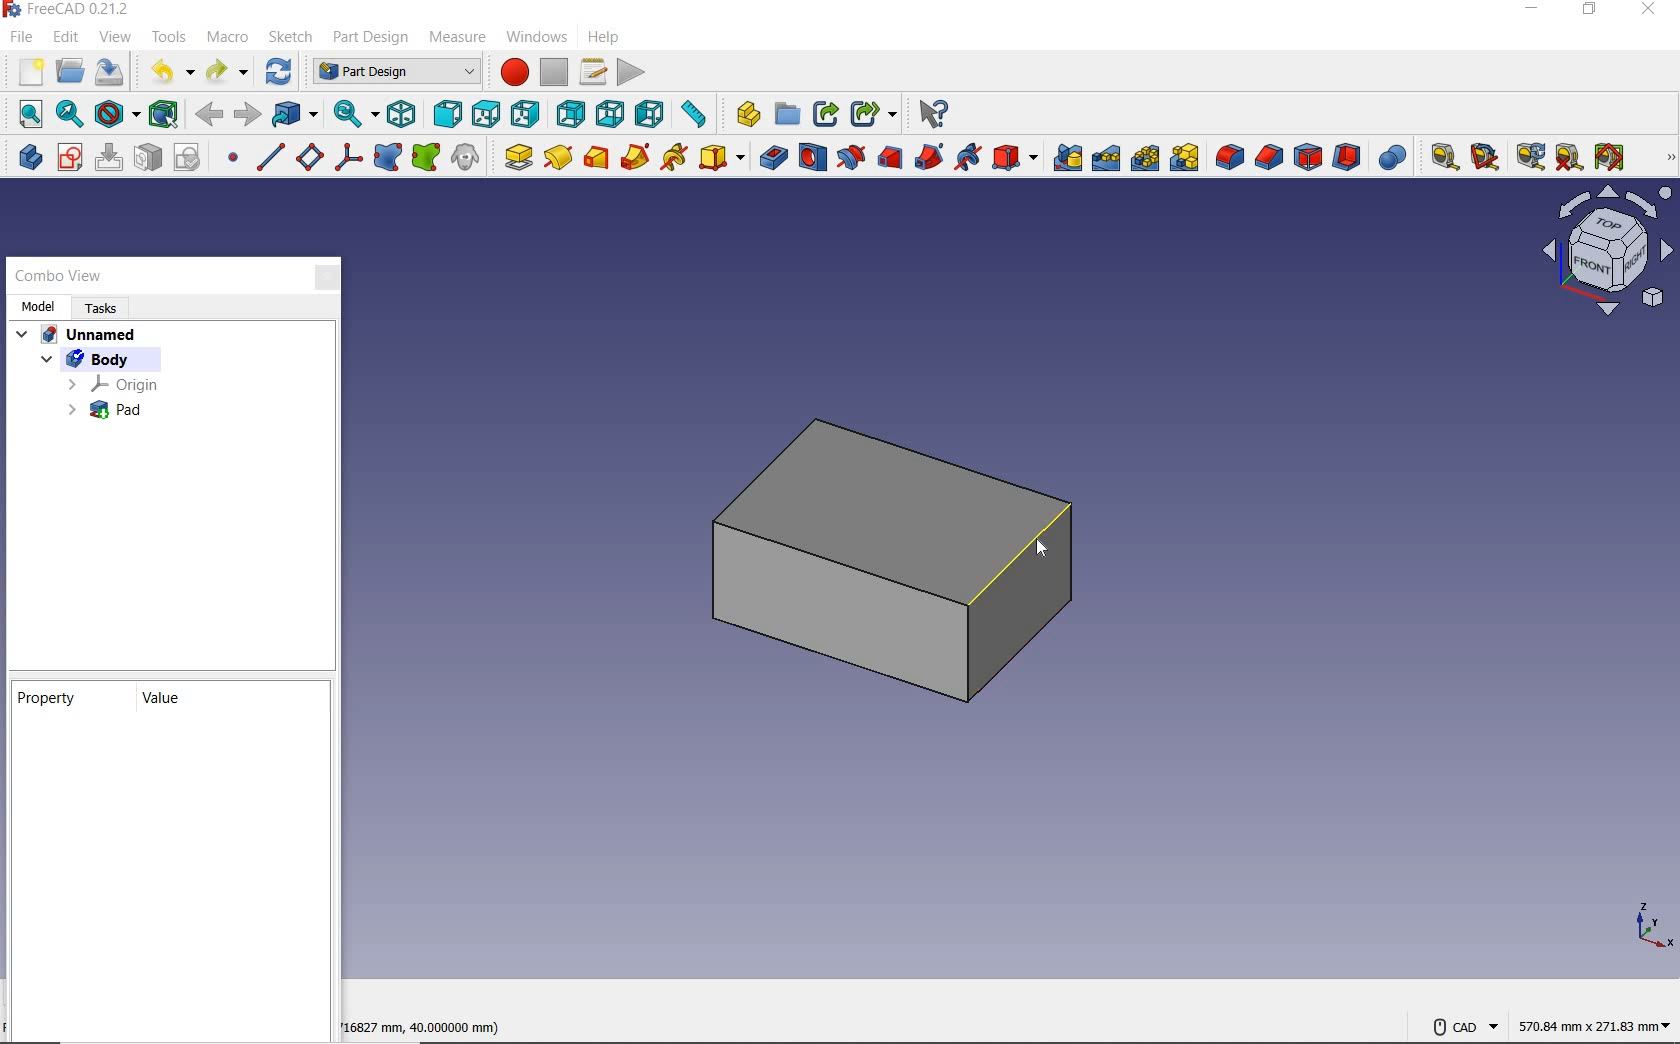  I want to click on refresh, so click(1528, 157).